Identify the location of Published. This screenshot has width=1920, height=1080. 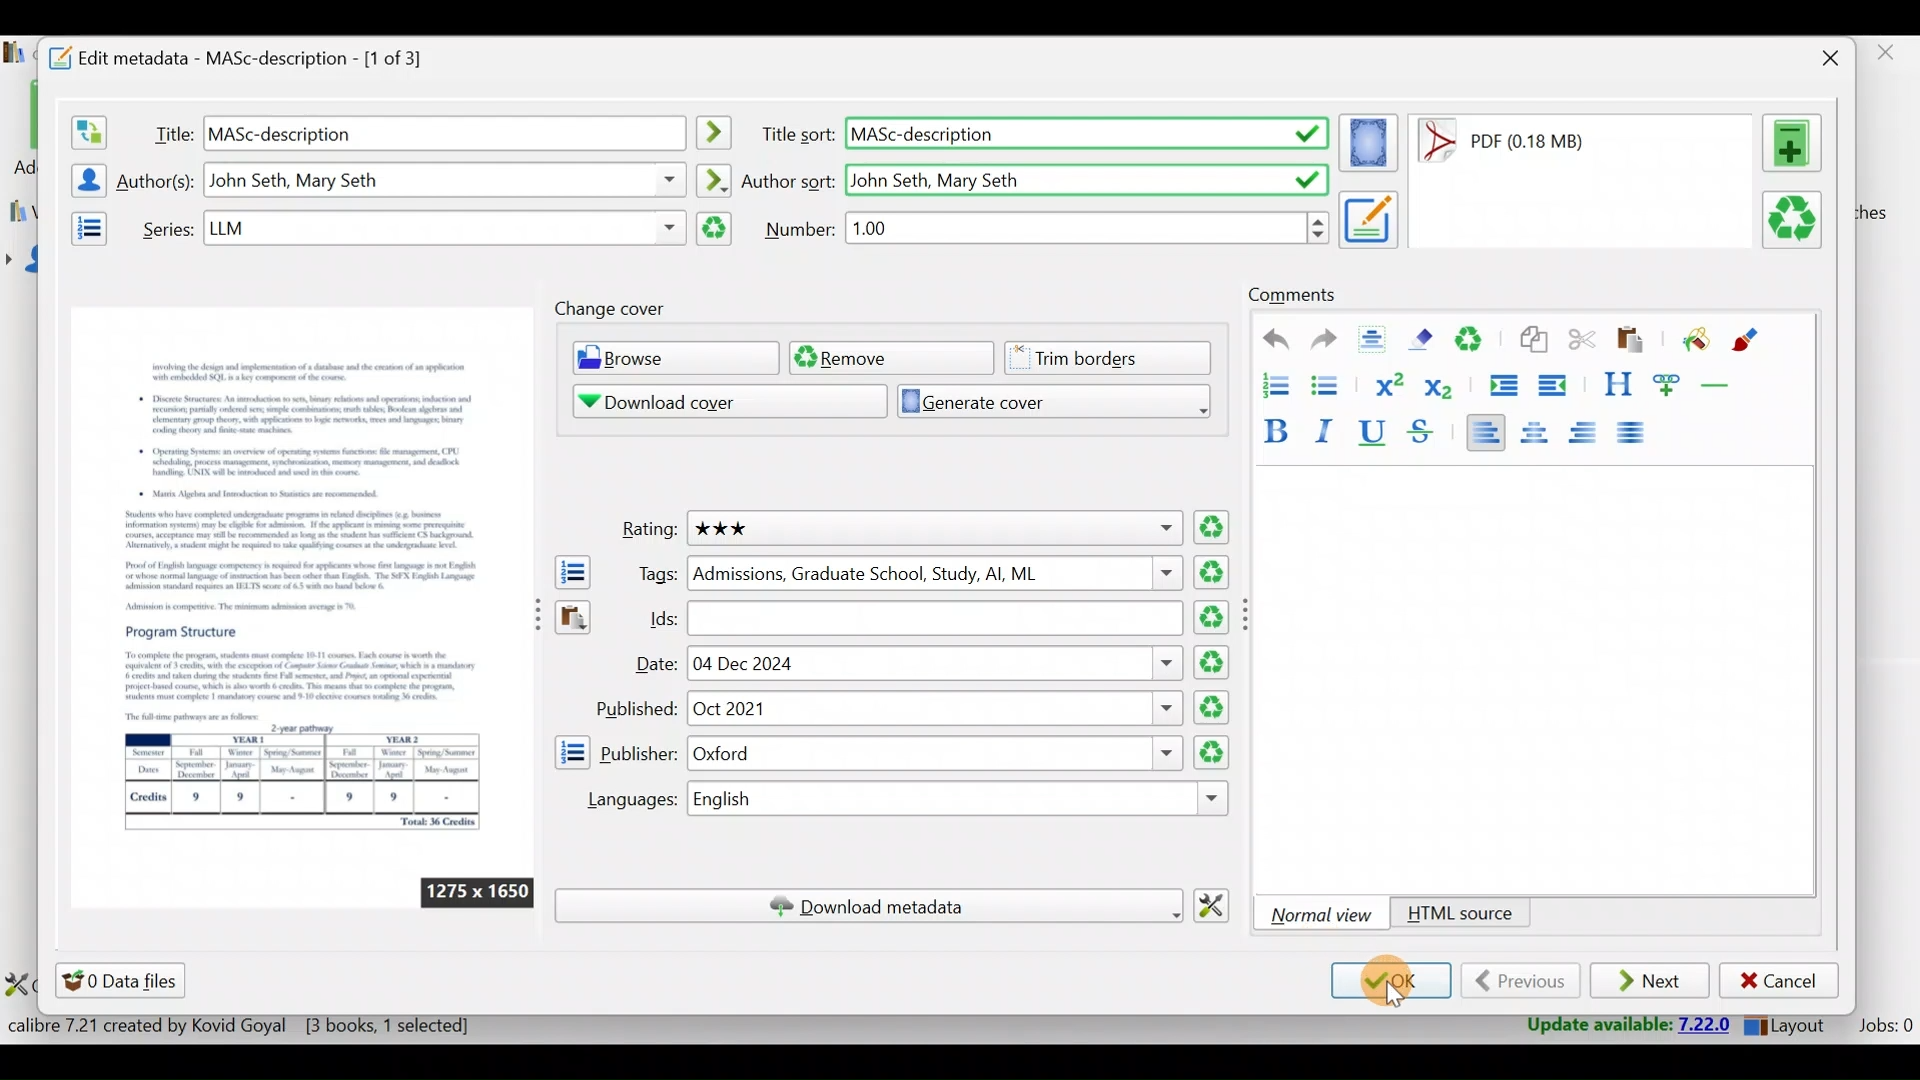
(634, 709).